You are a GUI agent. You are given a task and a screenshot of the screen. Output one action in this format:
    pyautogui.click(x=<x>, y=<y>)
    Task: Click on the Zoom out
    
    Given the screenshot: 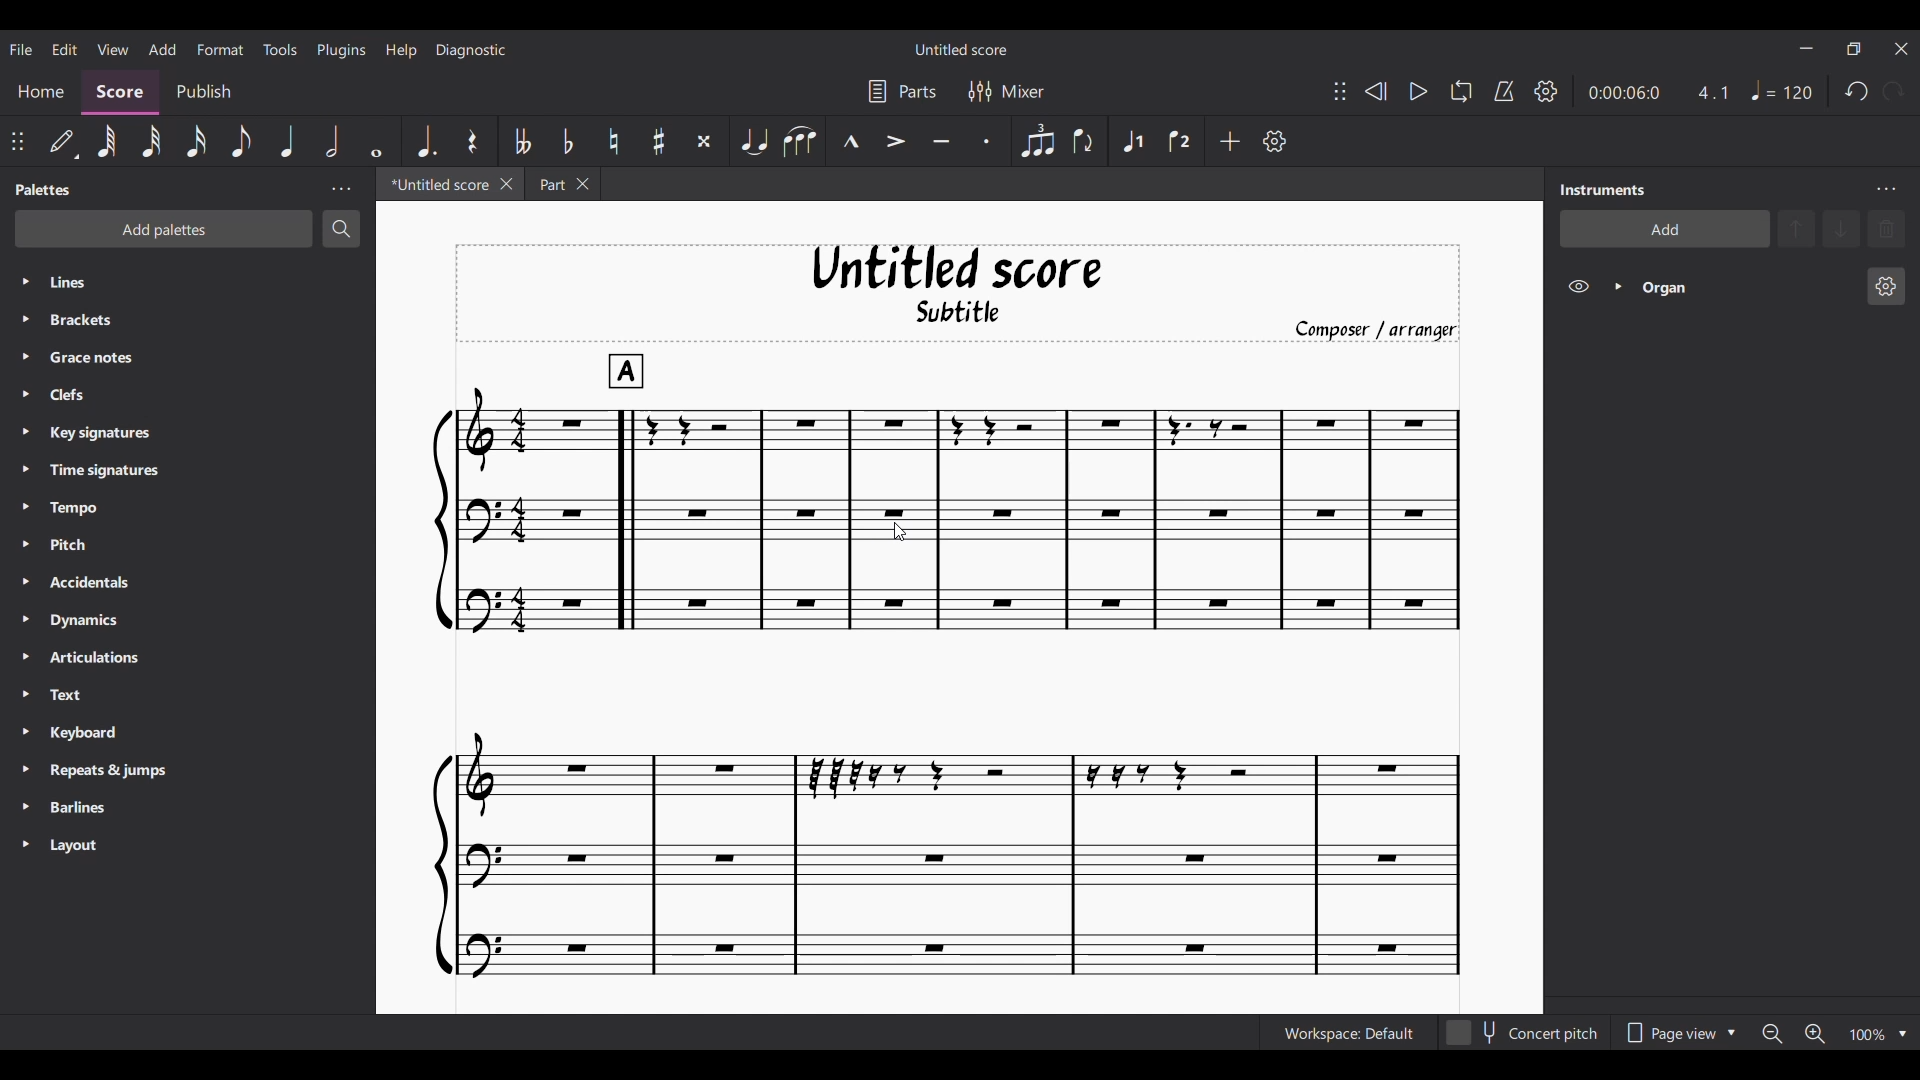 What is the action you would take?
    pyautogui.click(x=1772, y=1034)
    